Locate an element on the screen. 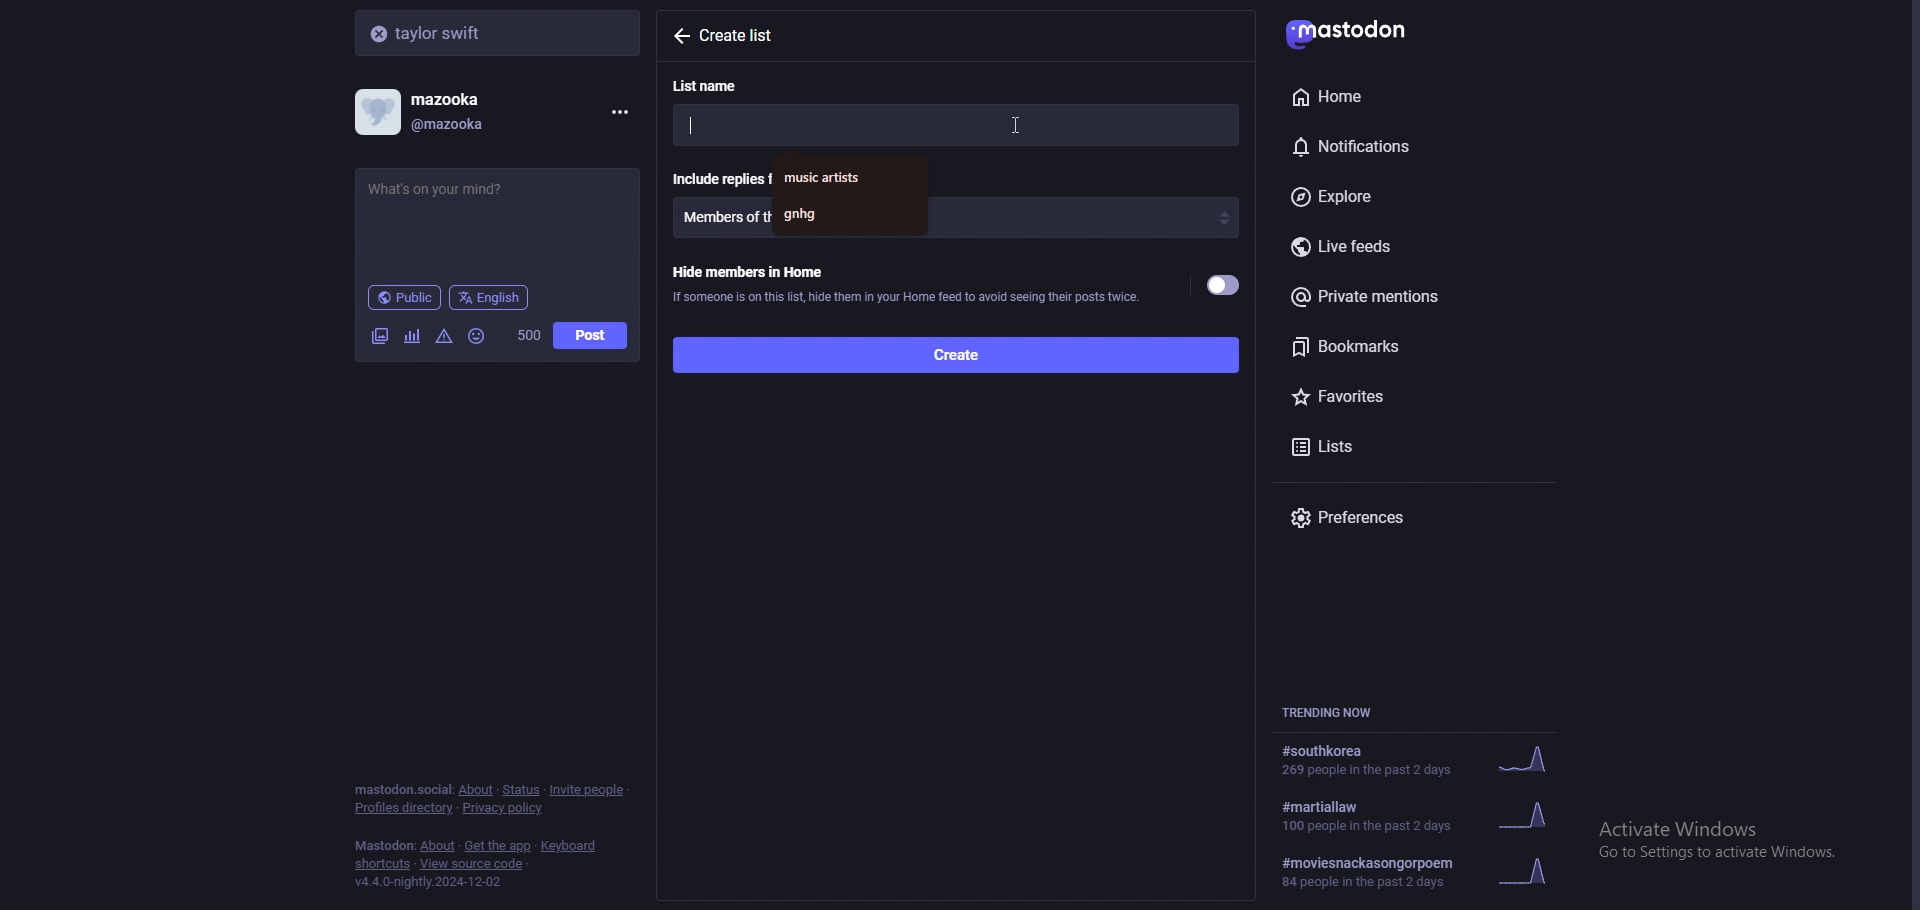 The height and width of the screenshot is (910, 1920). mastodon is located at coordinates (384, 846).